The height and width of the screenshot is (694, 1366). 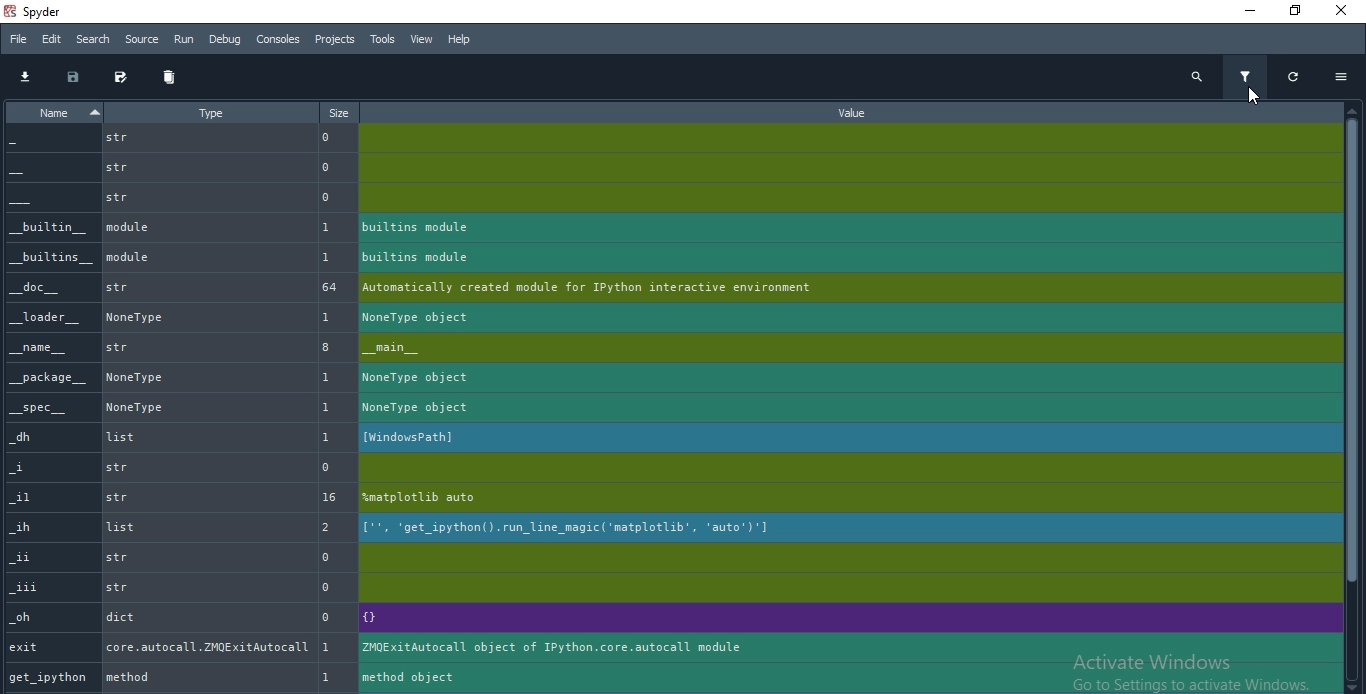 I want to click on delete all, so click(x=171, y=74).